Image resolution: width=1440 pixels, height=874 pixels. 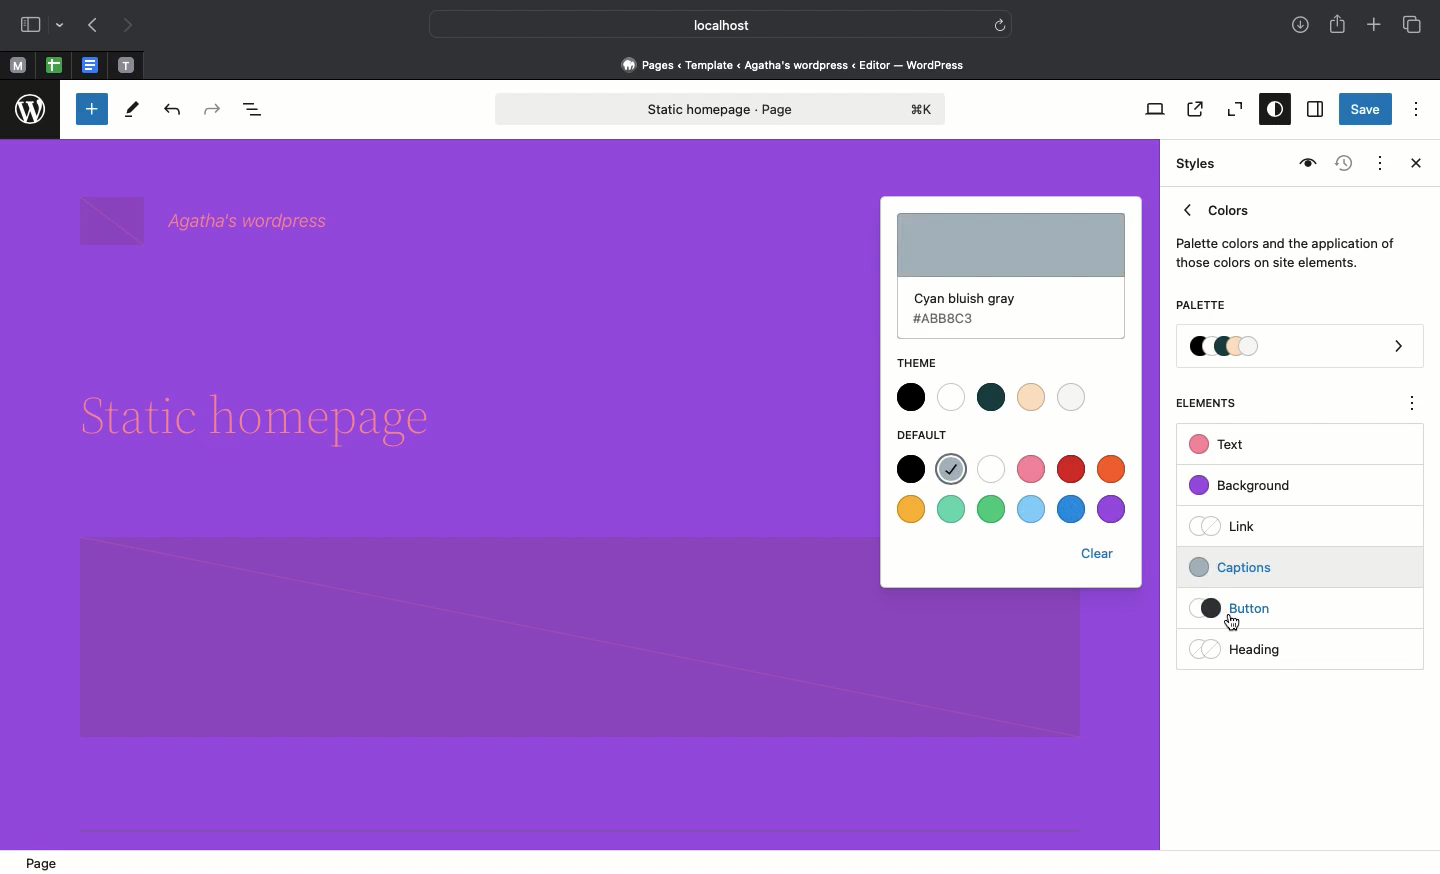 I want to click on Default, so click(x=930, y=434).